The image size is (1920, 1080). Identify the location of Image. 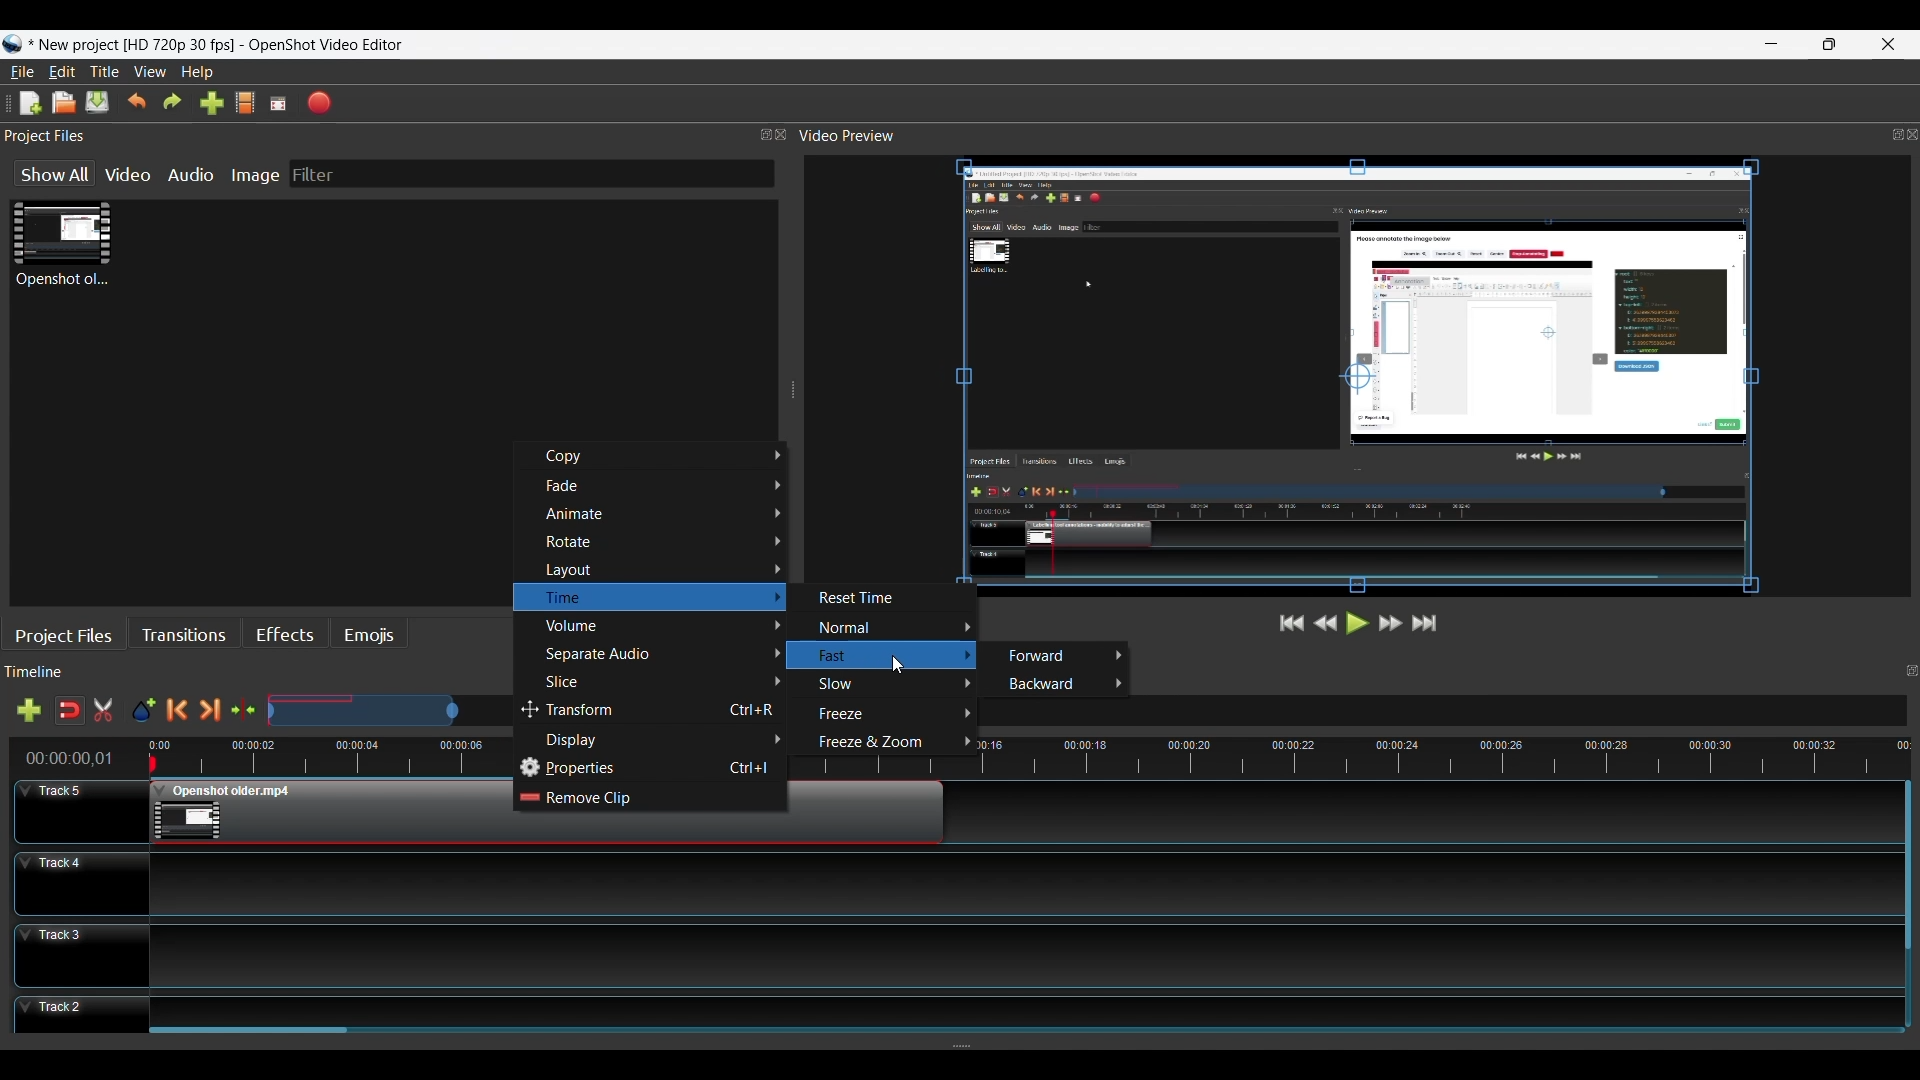
(254, 176).